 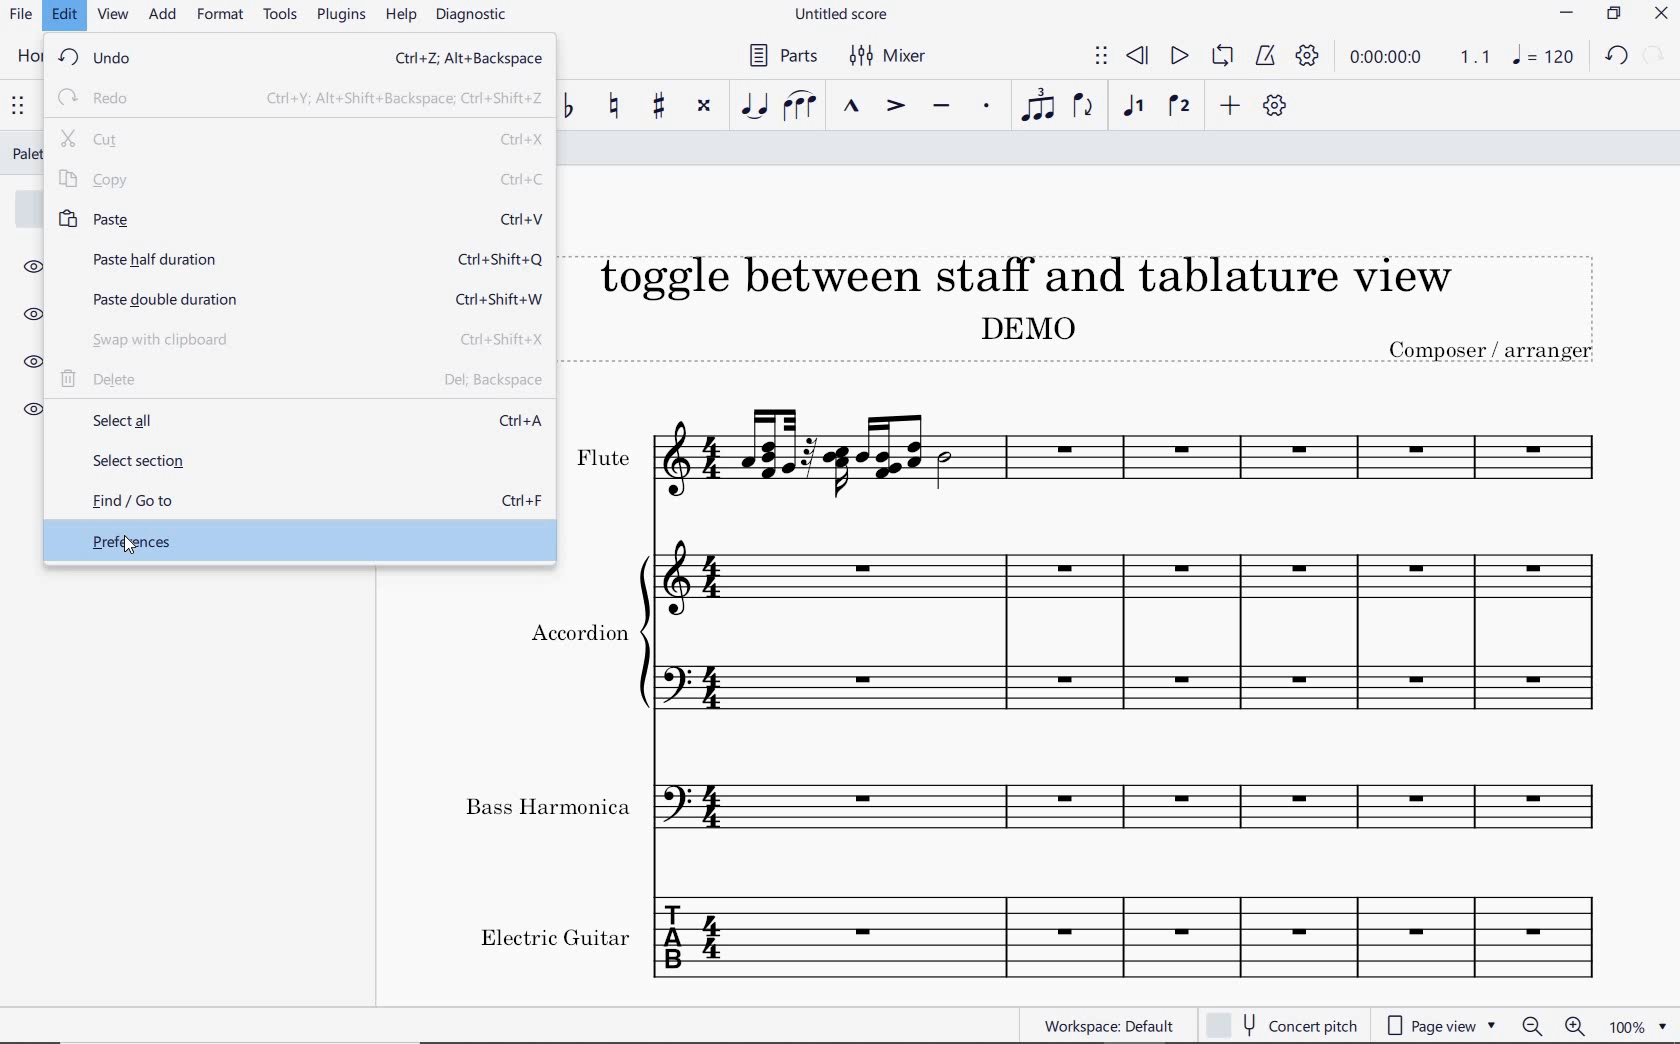 I want to click on toggle natural, so click(x=616, y=106).